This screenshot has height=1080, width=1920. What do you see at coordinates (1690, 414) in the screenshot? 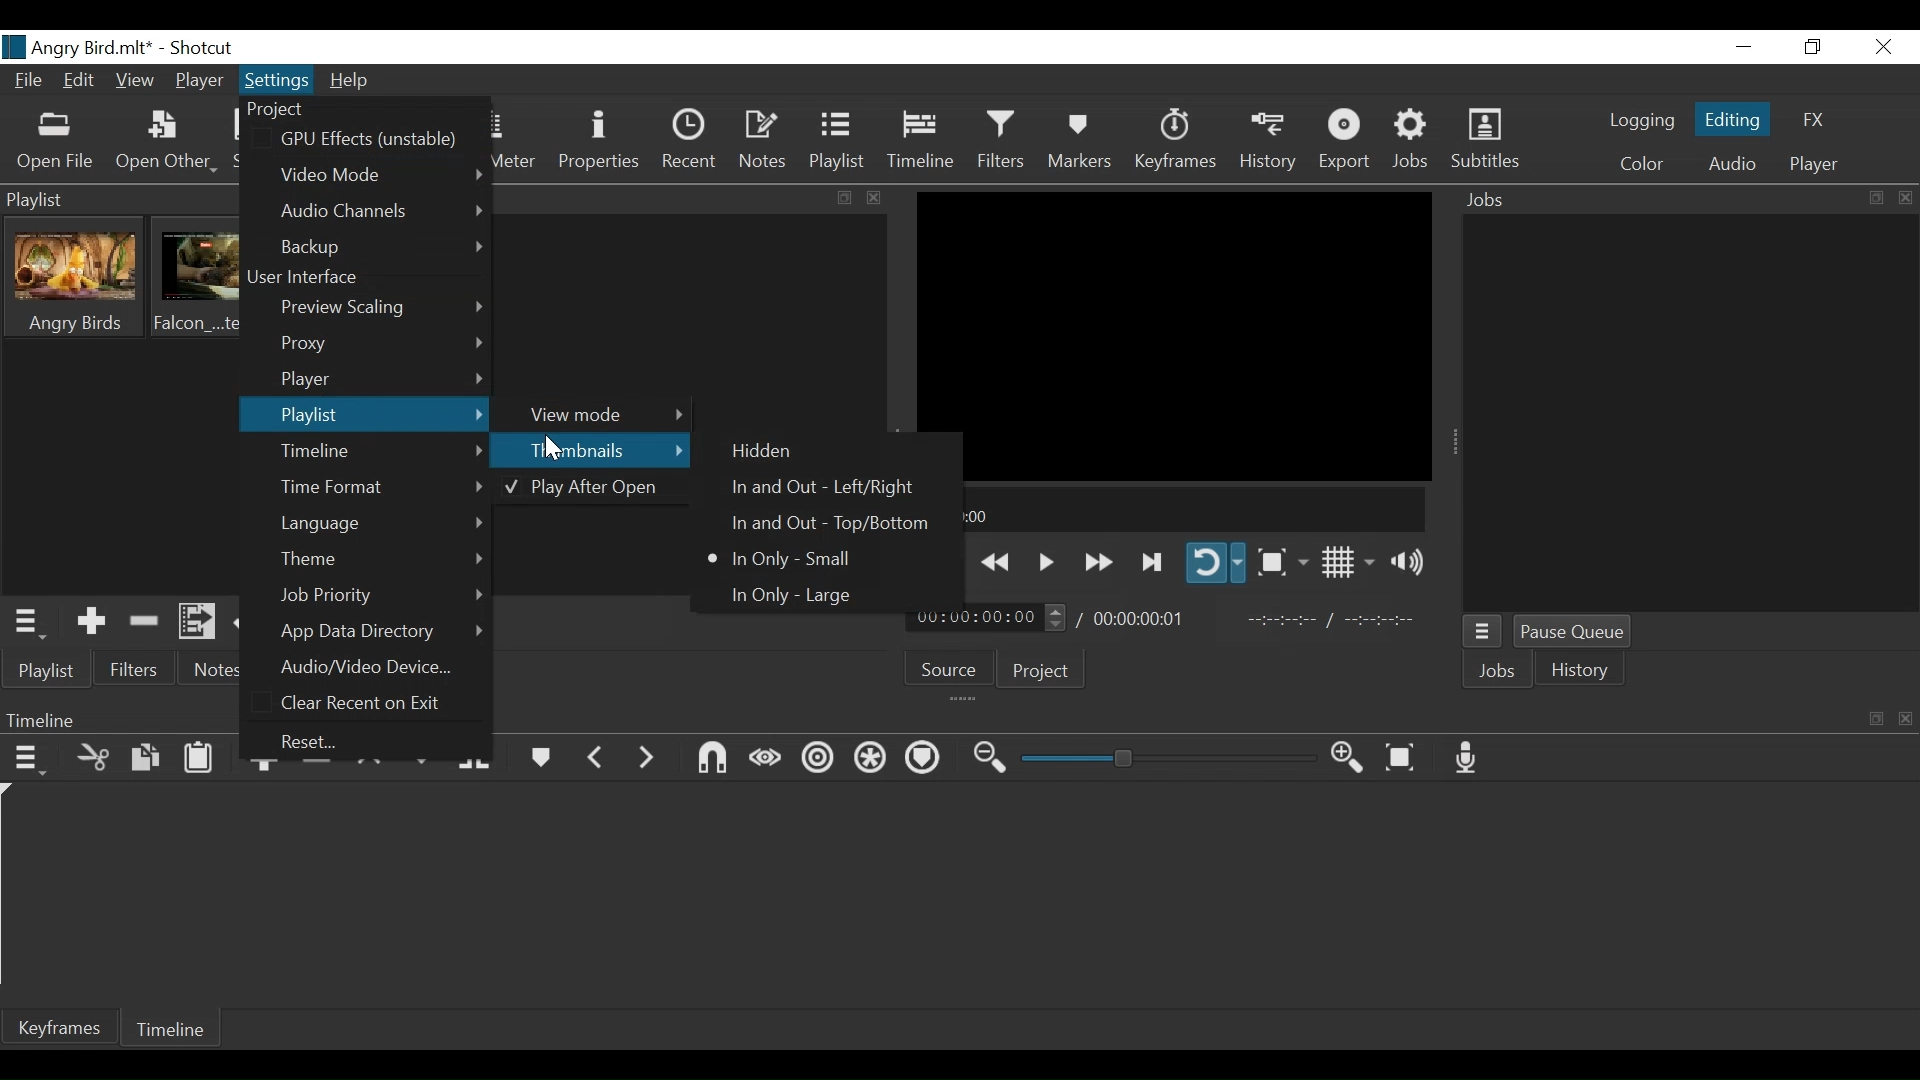
I see `Jobs Panel` at bounding box center [1690, 414].